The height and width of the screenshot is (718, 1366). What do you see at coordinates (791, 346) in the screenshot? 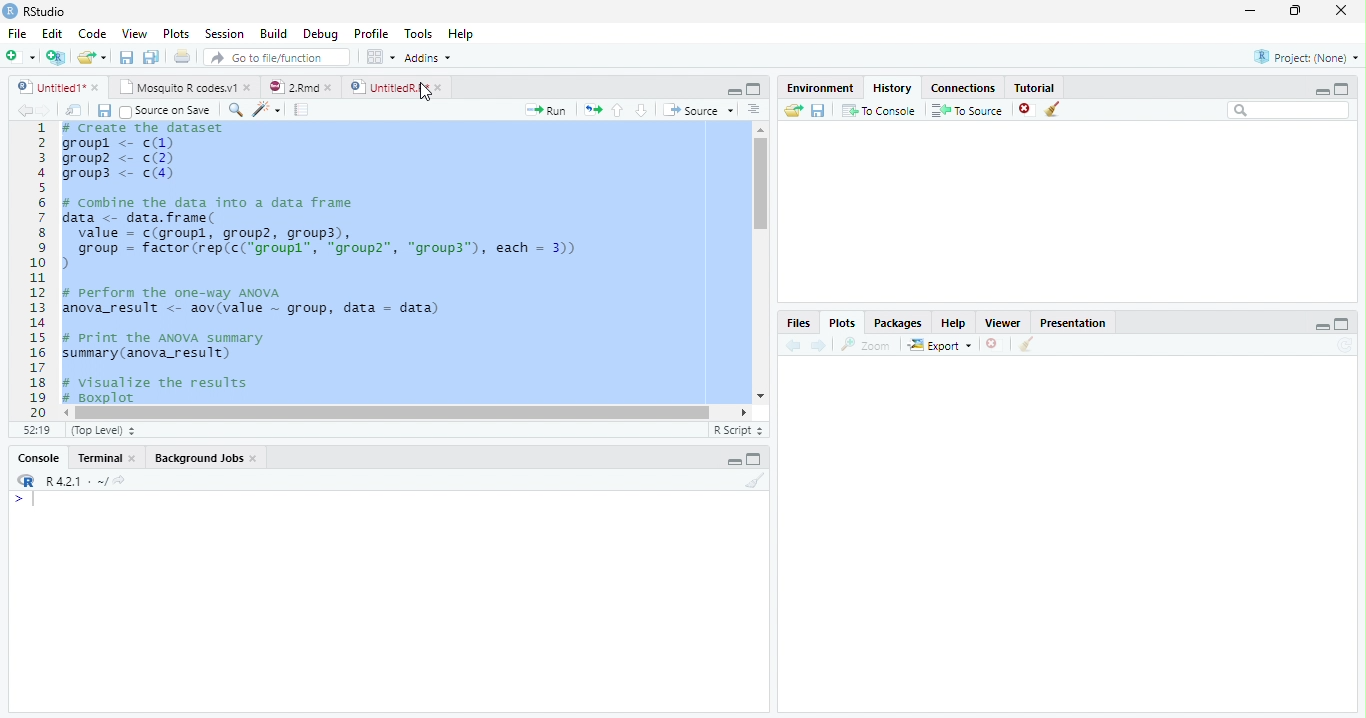
I see `back` at bounding box center [791, 346].